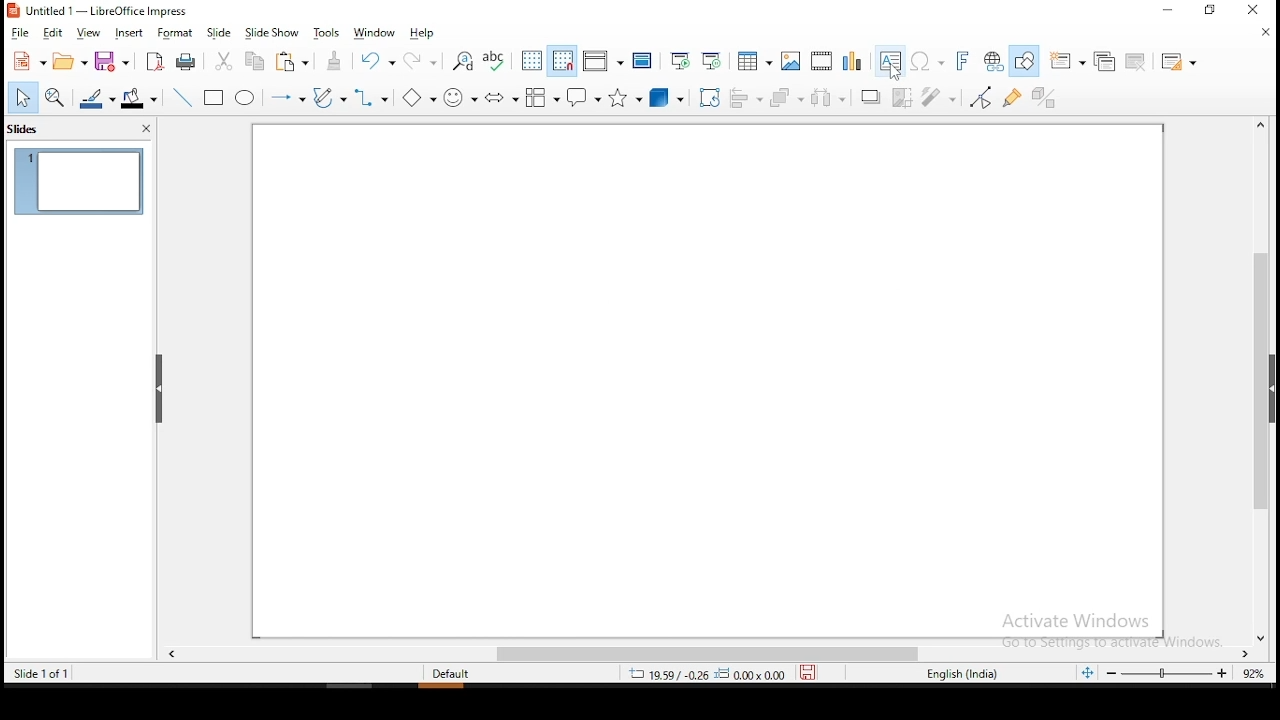  Describe the element at coordinates (752, 59) in the screenshot. I see `table` at that location.